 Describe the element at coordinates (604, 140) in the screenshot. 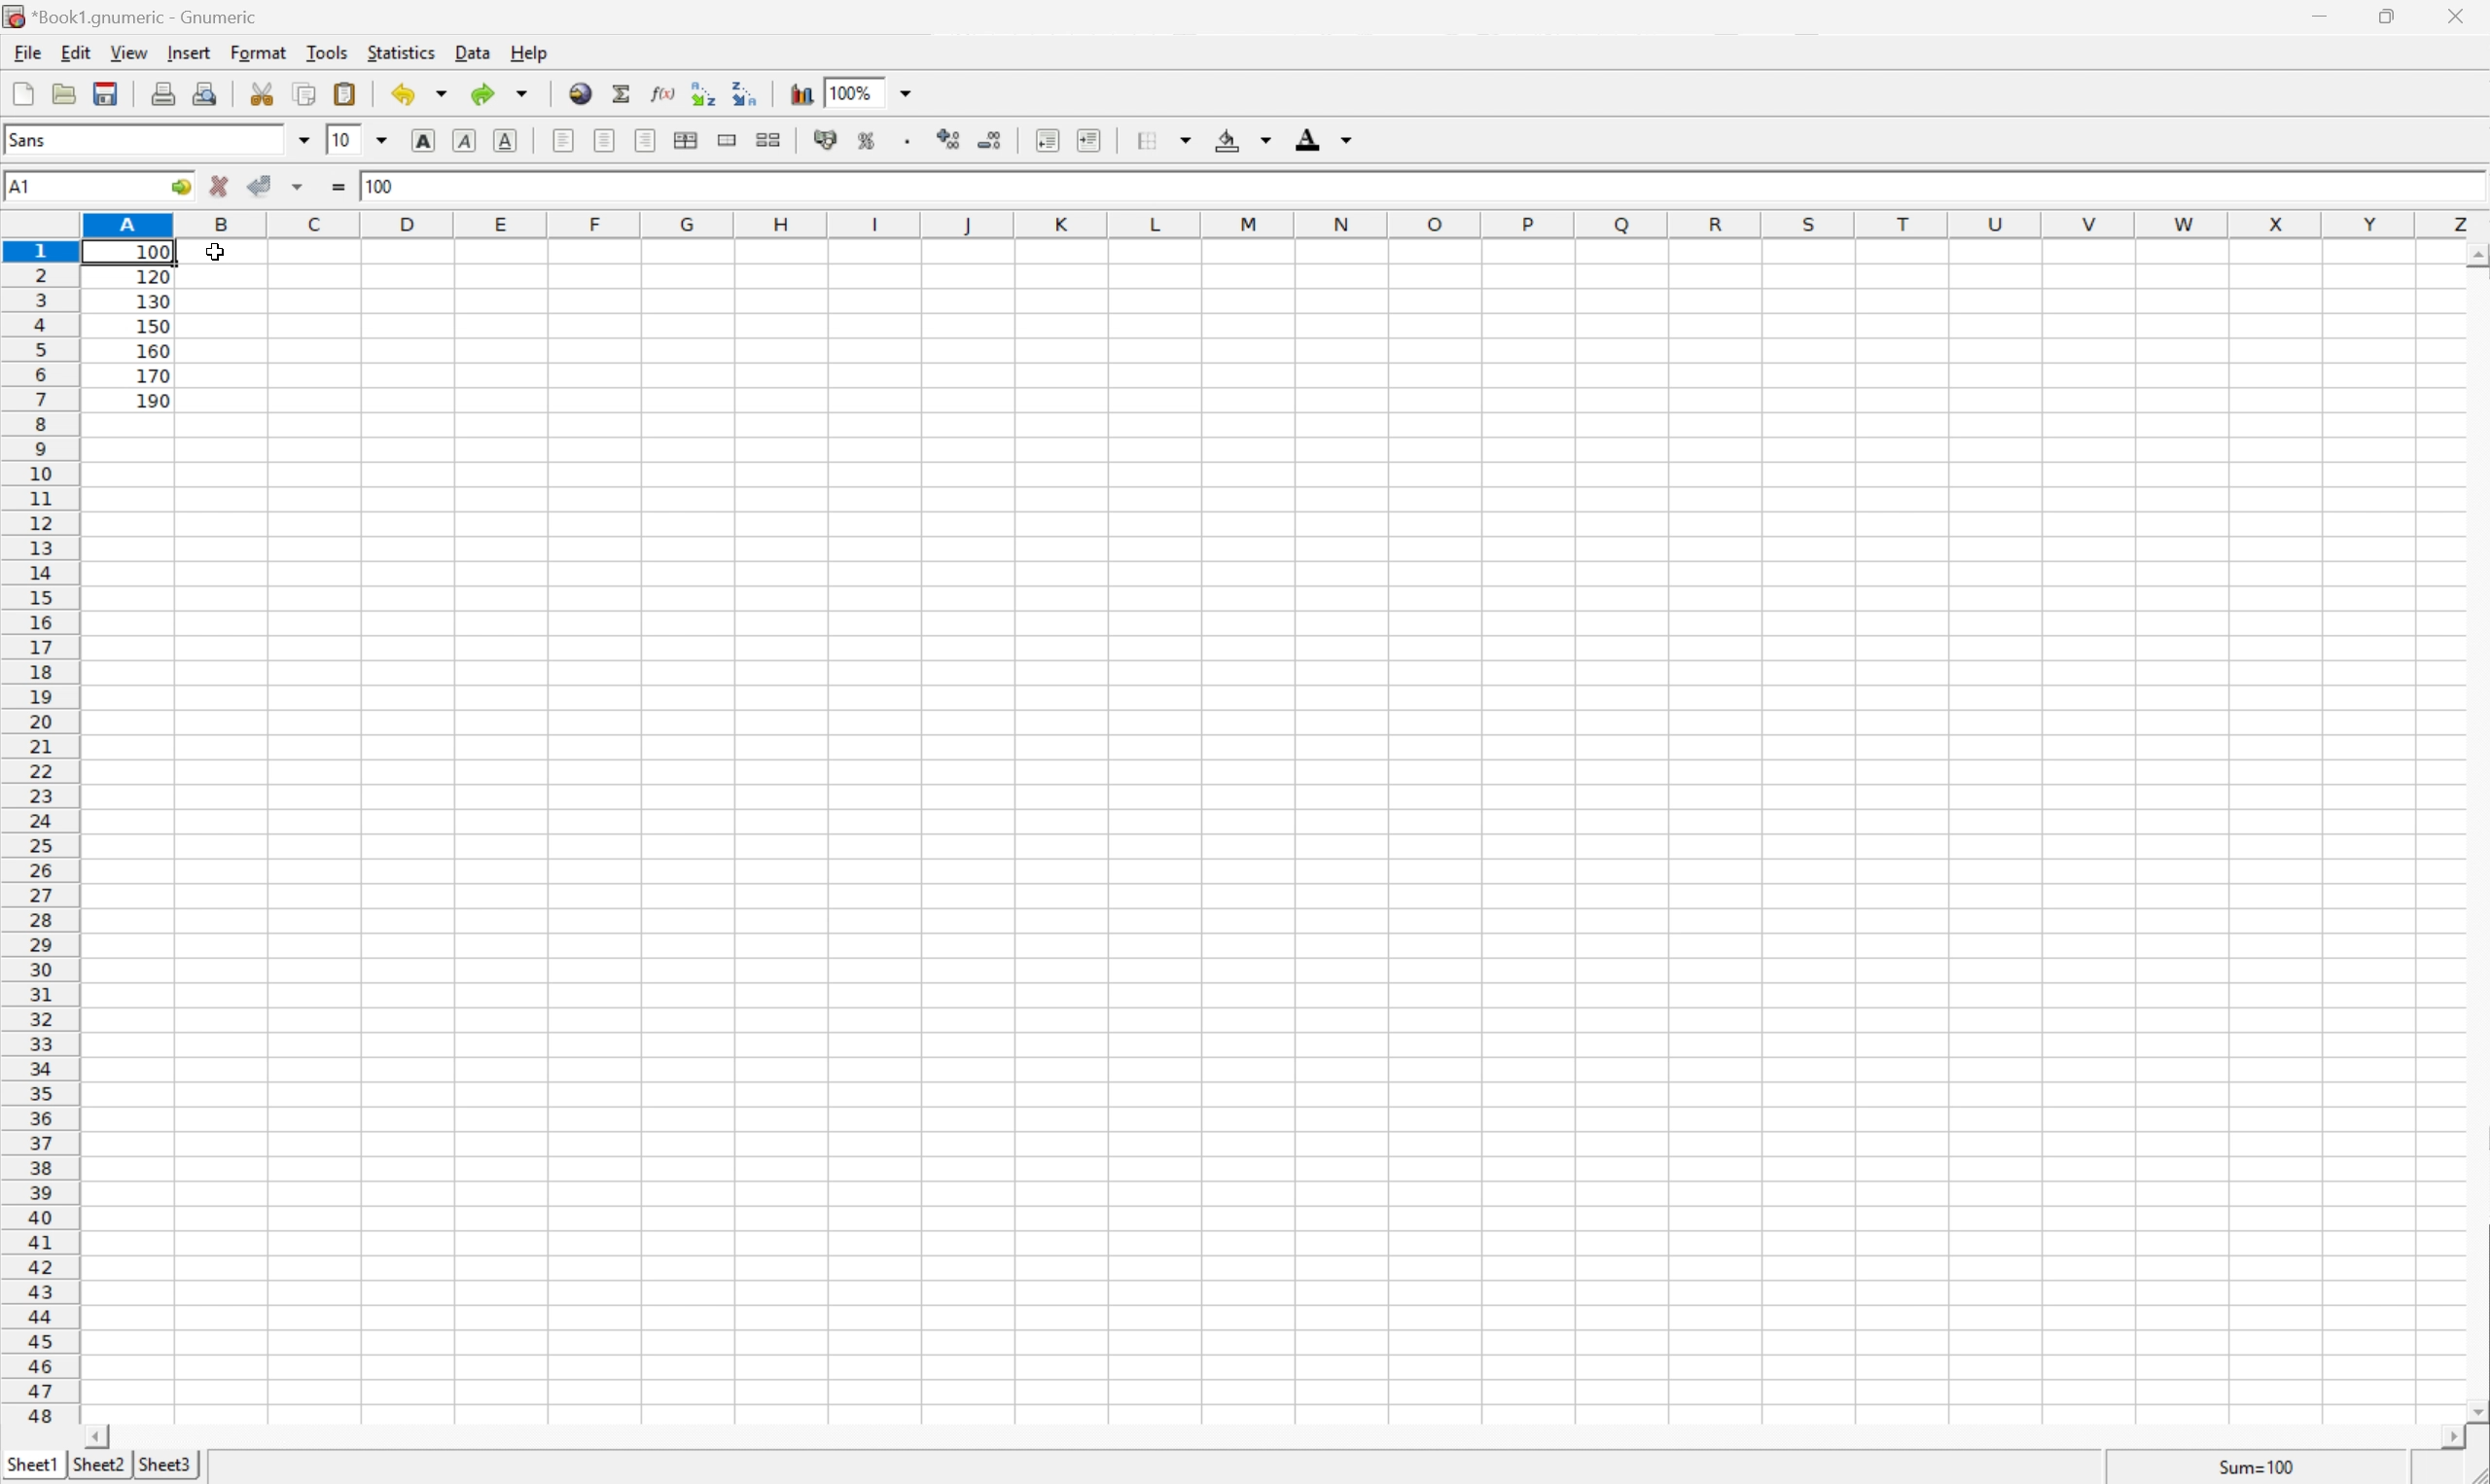

I see `Center horizontally` at that location.